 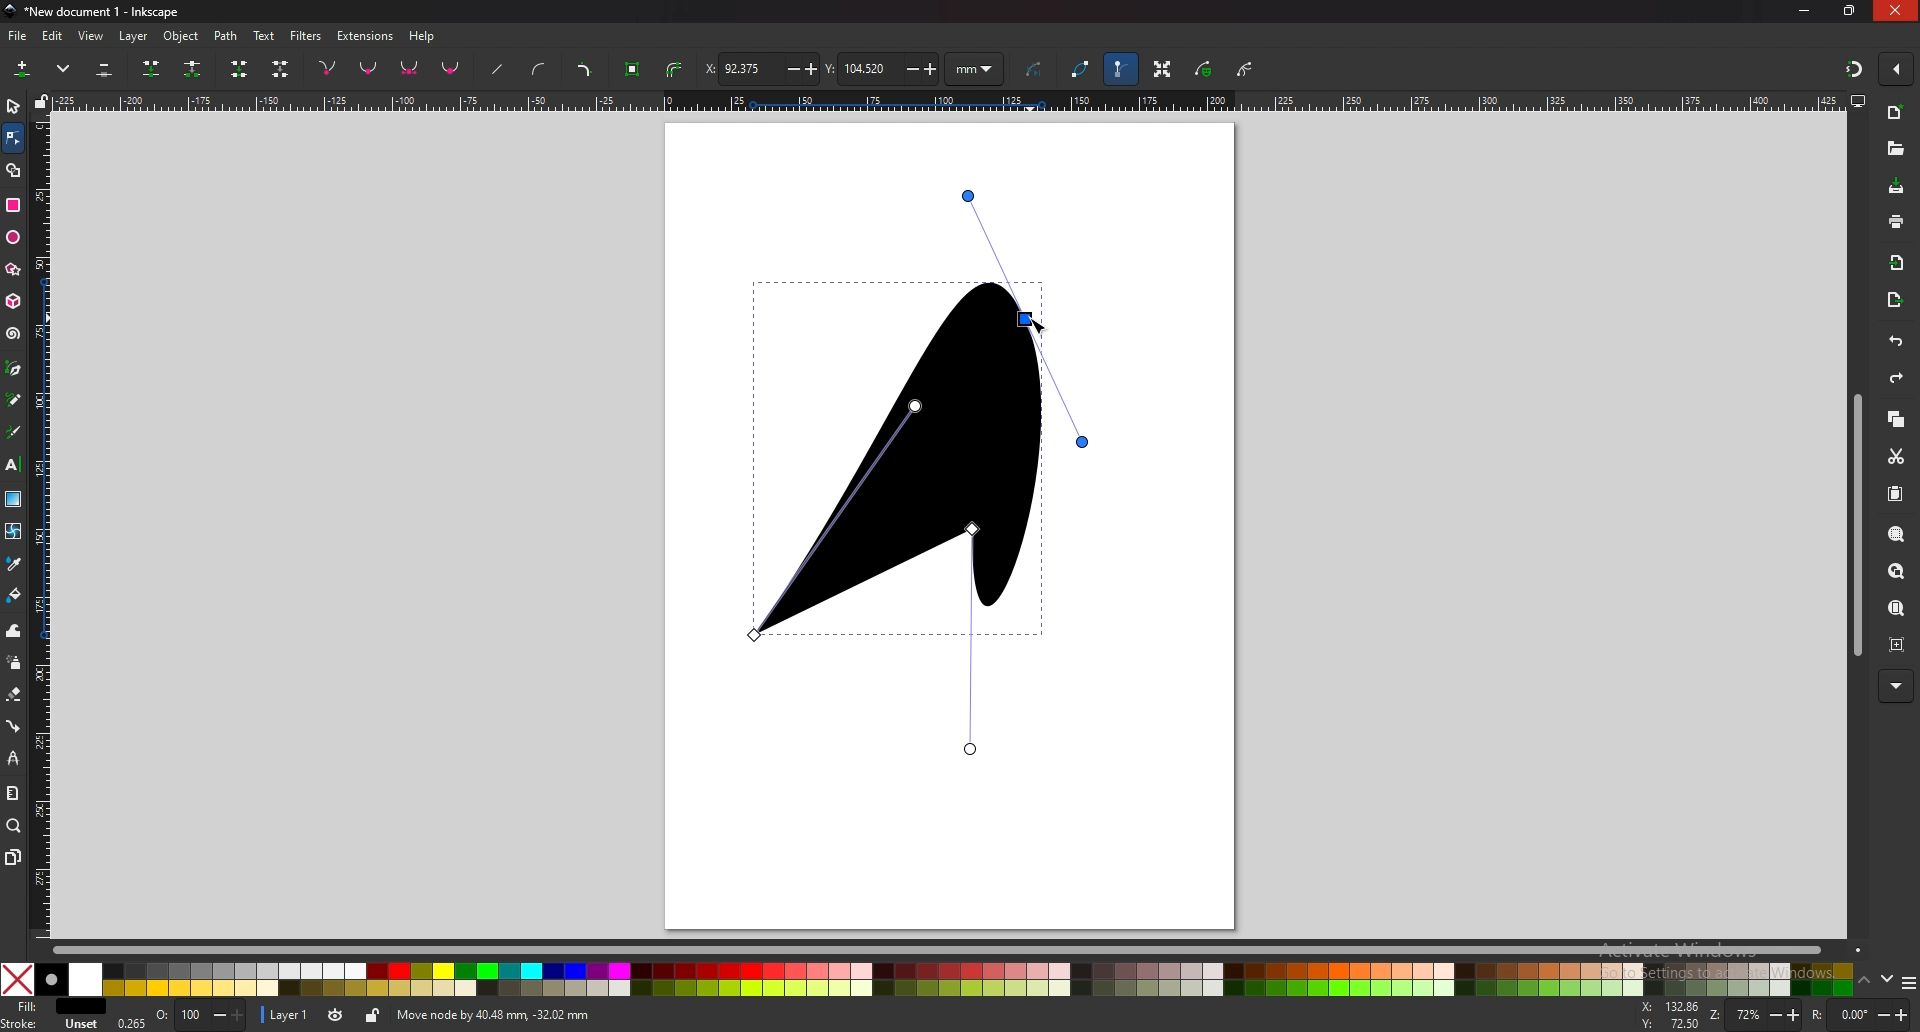 I want to click on cursor coordinates, so click(x=1670, y=1015).